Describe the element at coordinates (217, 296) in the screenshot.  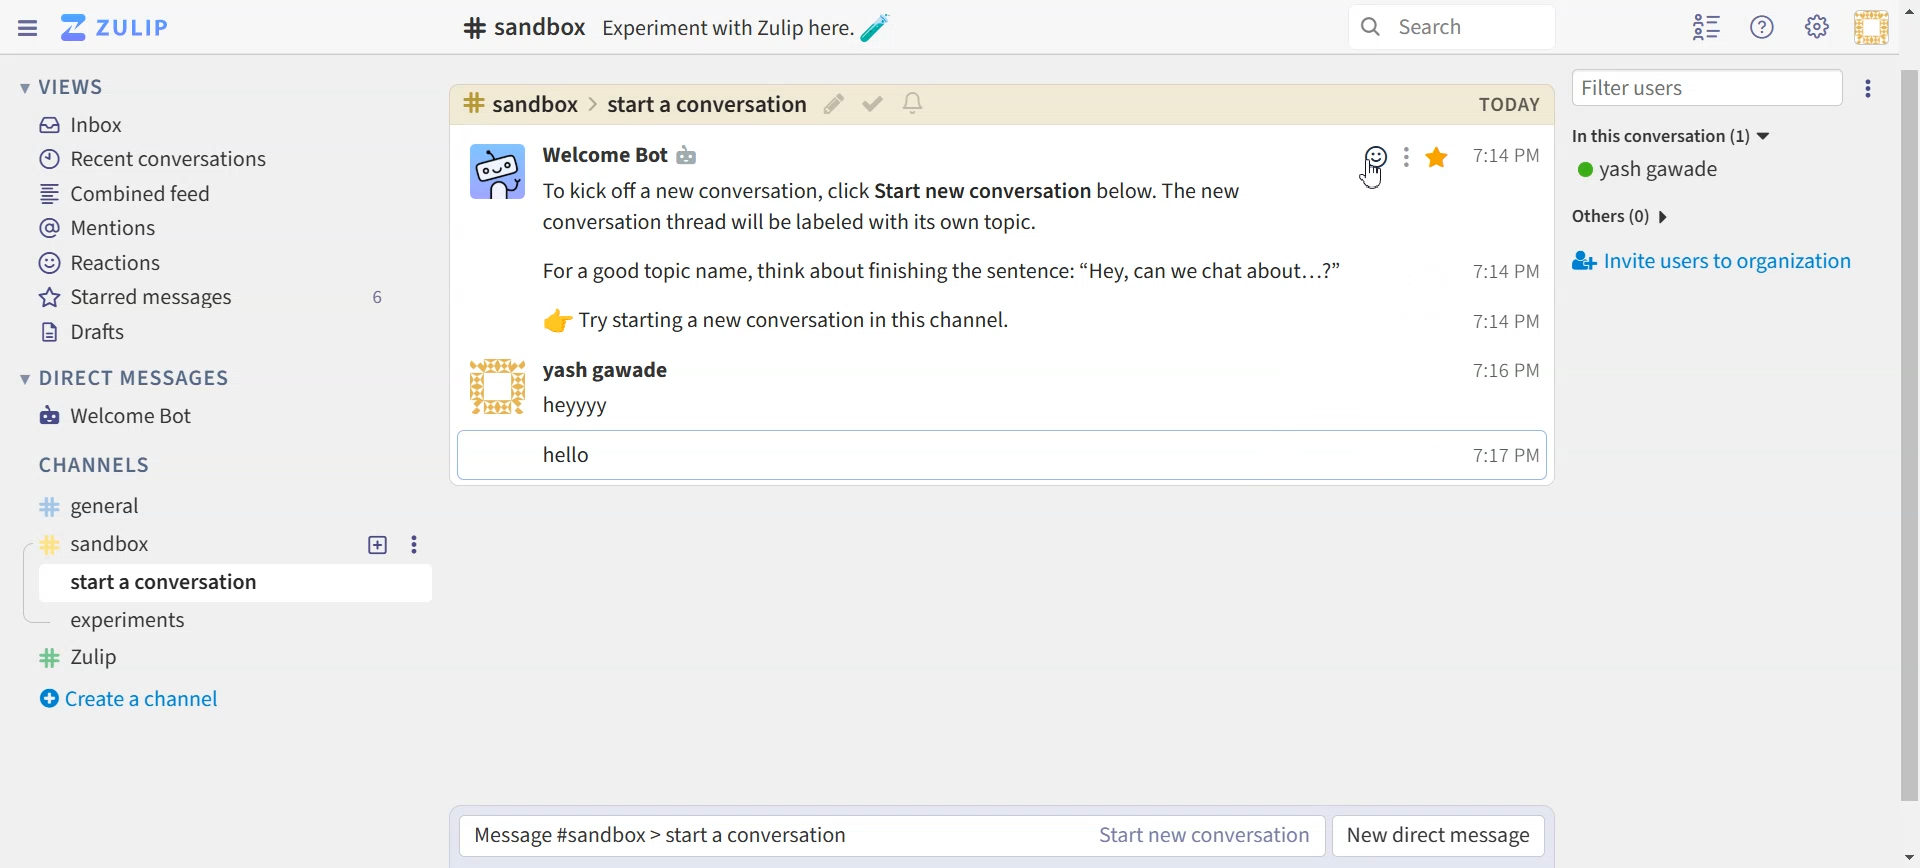
I see `Starred messages` at that location.